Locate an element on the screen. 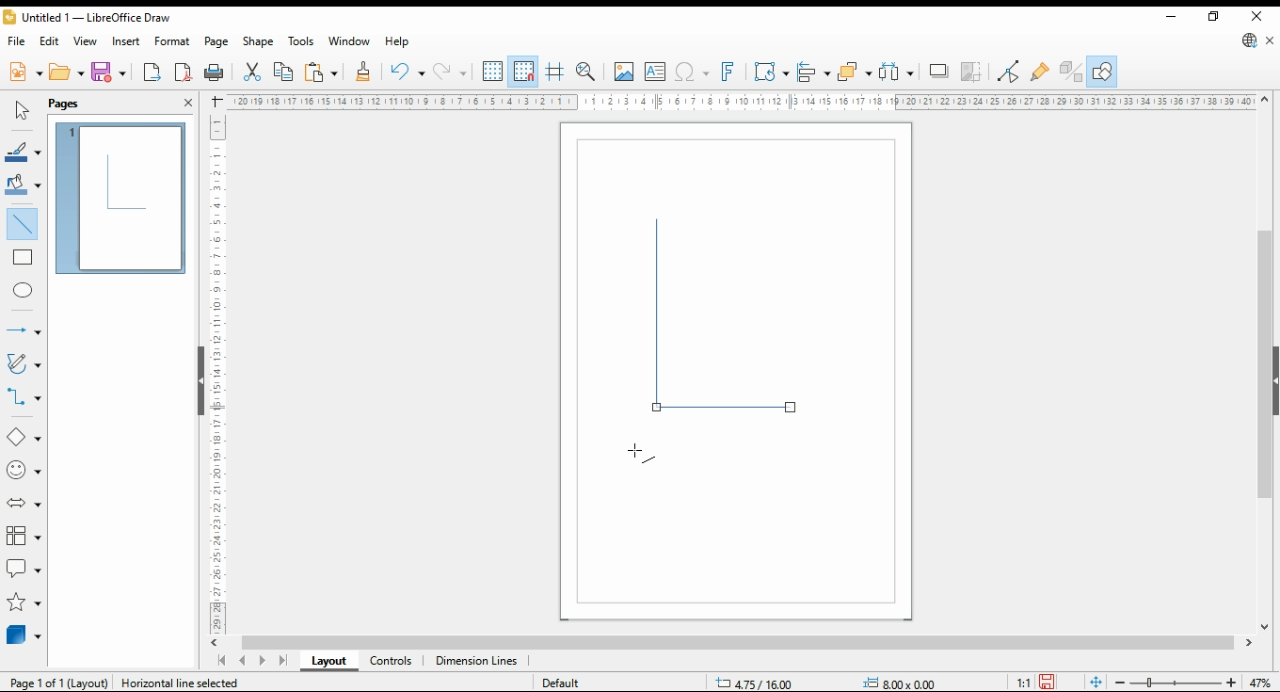  scroll bar is located at coordinates (738, 643).